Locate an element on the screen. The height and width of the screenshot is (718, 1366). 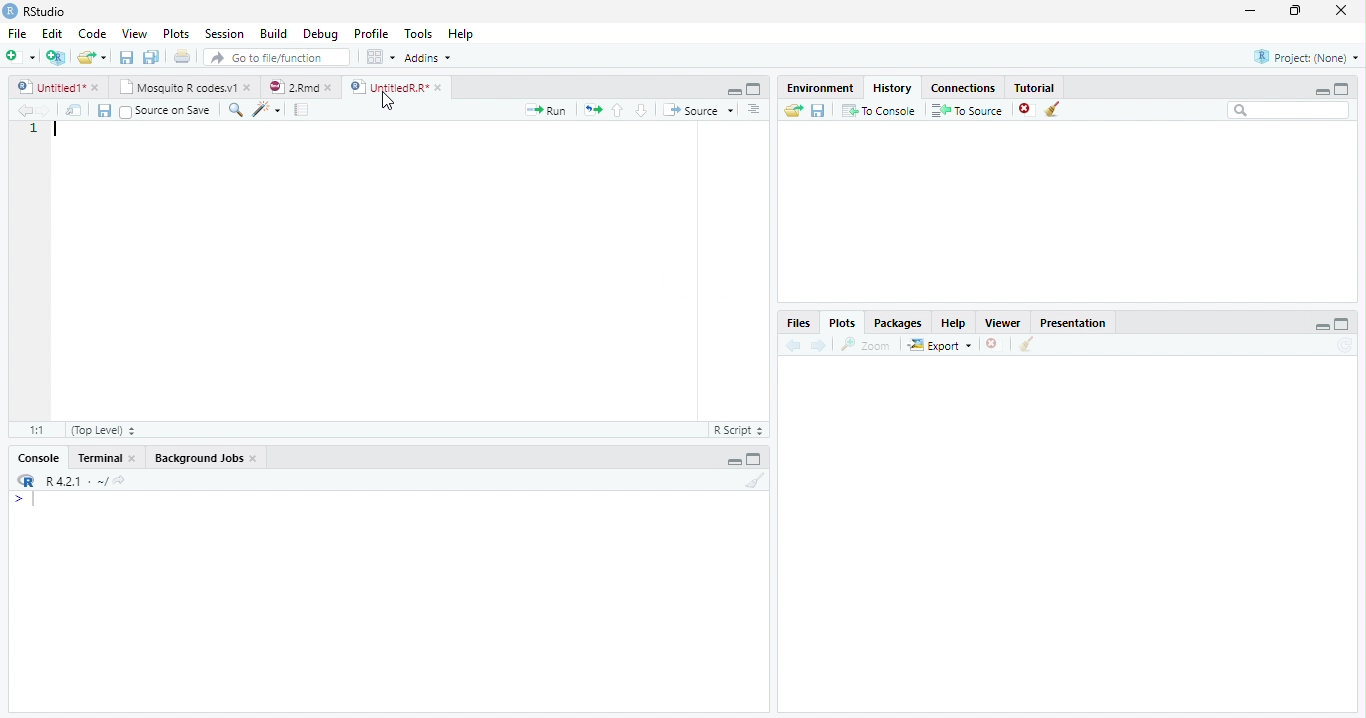
Save current document is located at coordinates (105, 111).